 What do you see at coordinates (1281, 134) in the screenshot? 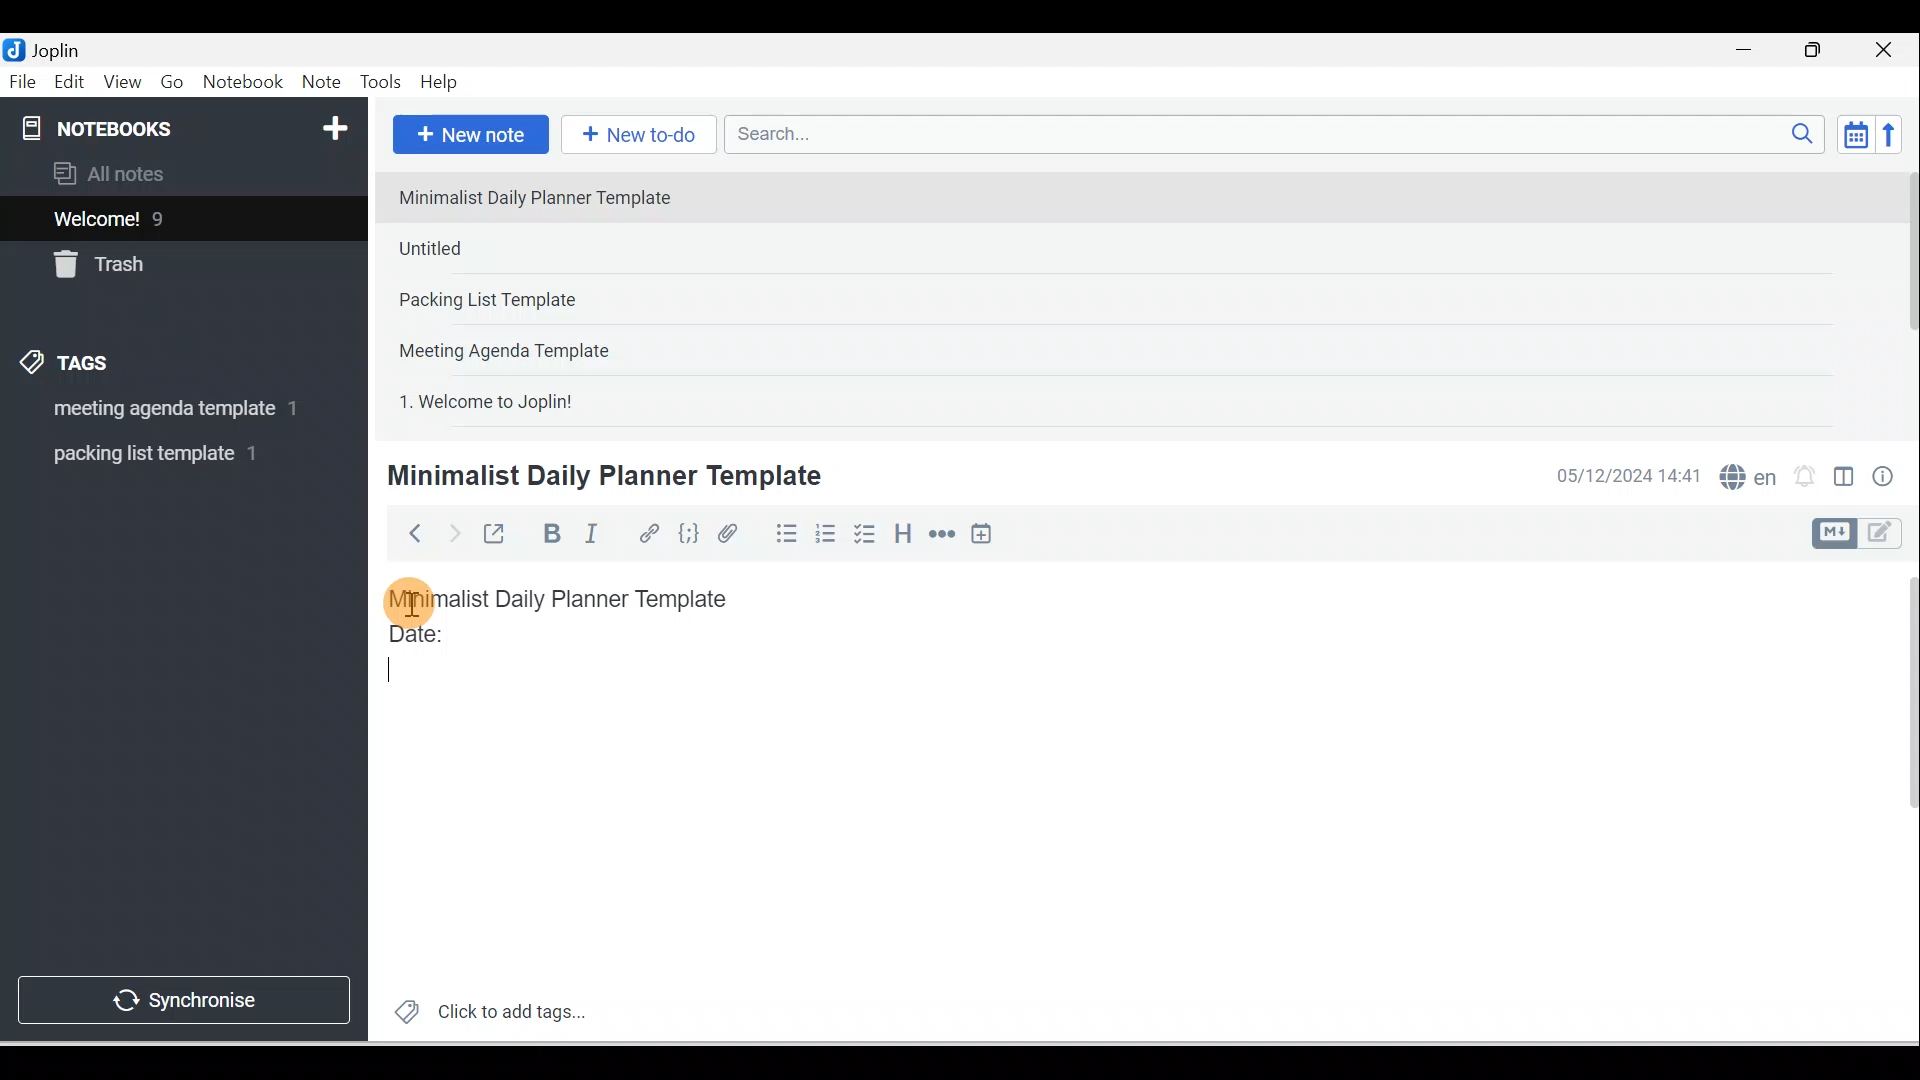
I see `Search bar` at bounding box center [1281, 134].